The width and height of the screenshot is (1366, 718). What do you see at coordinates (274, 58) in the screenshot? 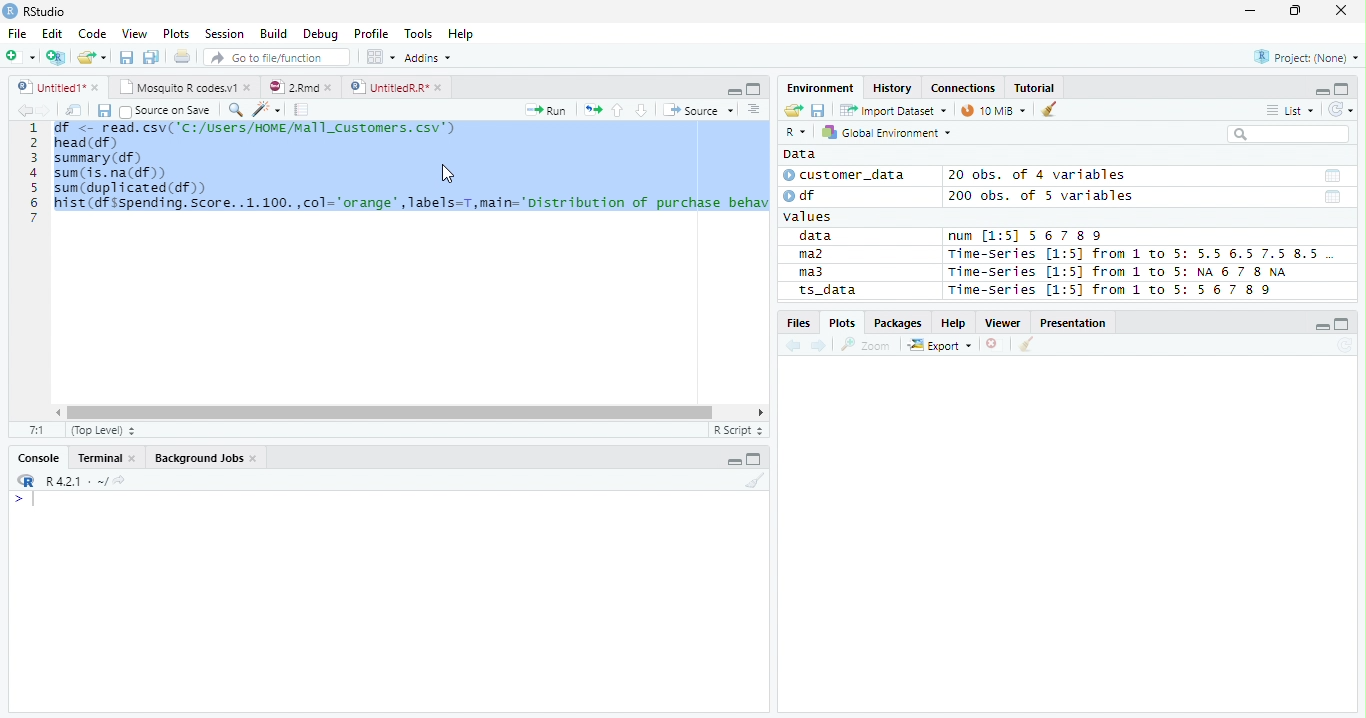
I see `Go to file/function` at bounding box center [274, 58].